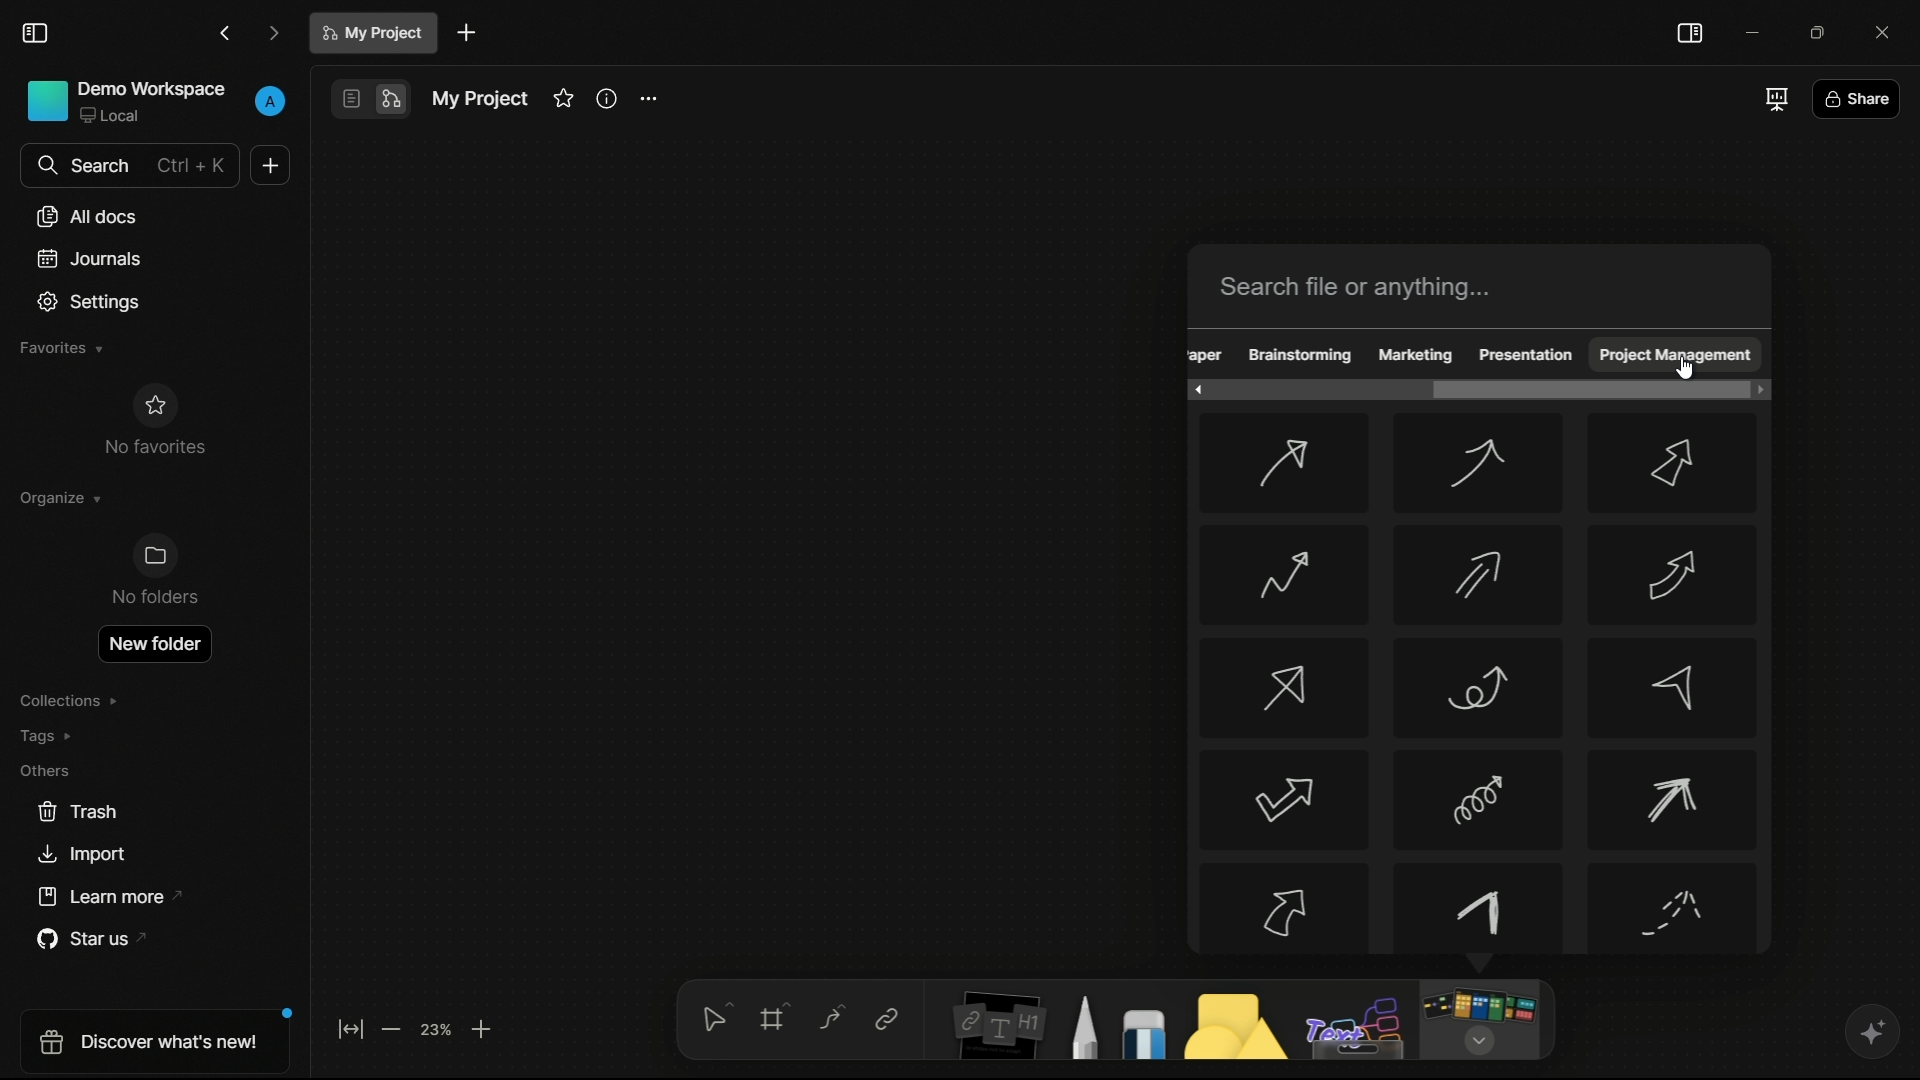  I want to click on toggle sidebar, so click(1689, 33).